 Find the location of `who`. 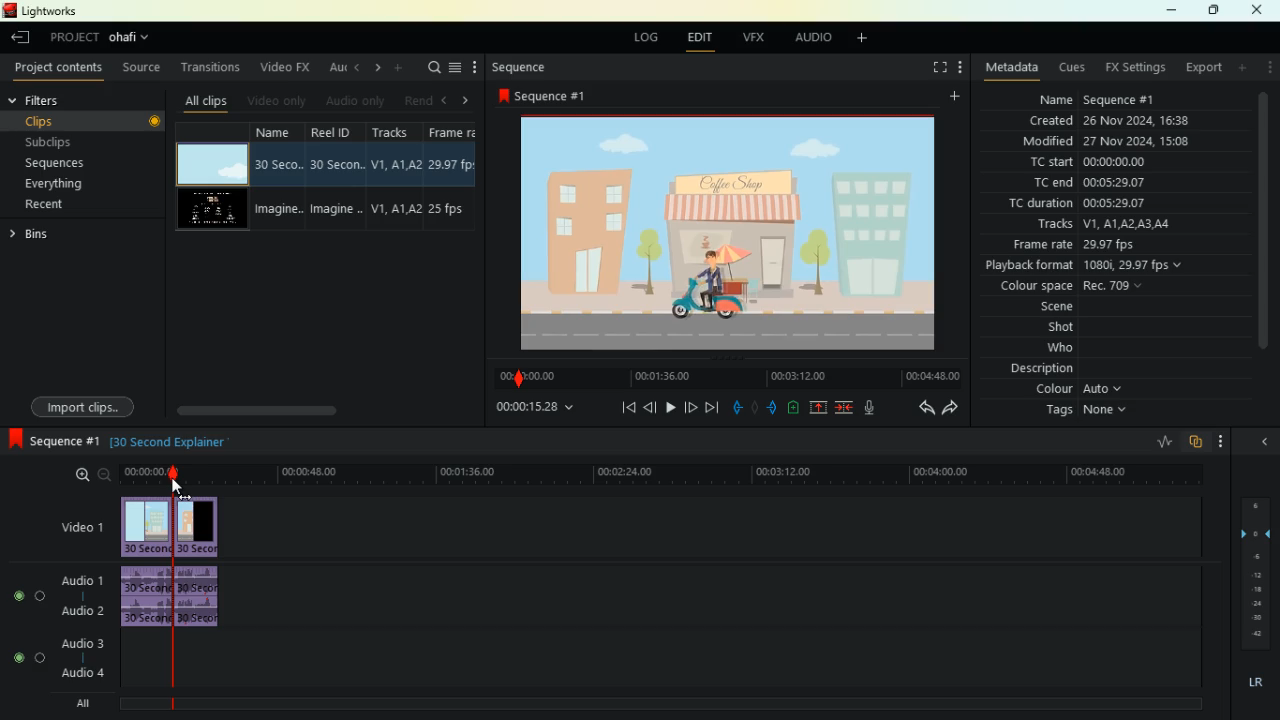

who is located at coordinates (1047, 349).